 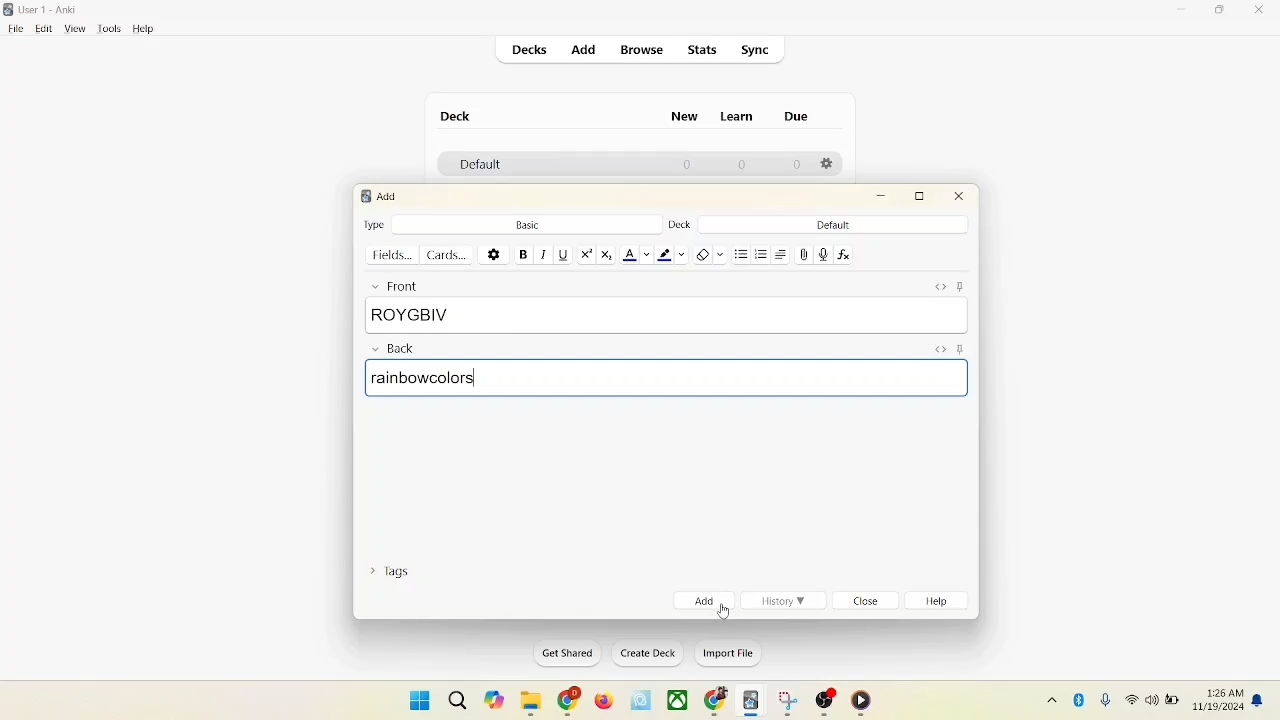 I want to click on cards, so click(x=451, y=255).